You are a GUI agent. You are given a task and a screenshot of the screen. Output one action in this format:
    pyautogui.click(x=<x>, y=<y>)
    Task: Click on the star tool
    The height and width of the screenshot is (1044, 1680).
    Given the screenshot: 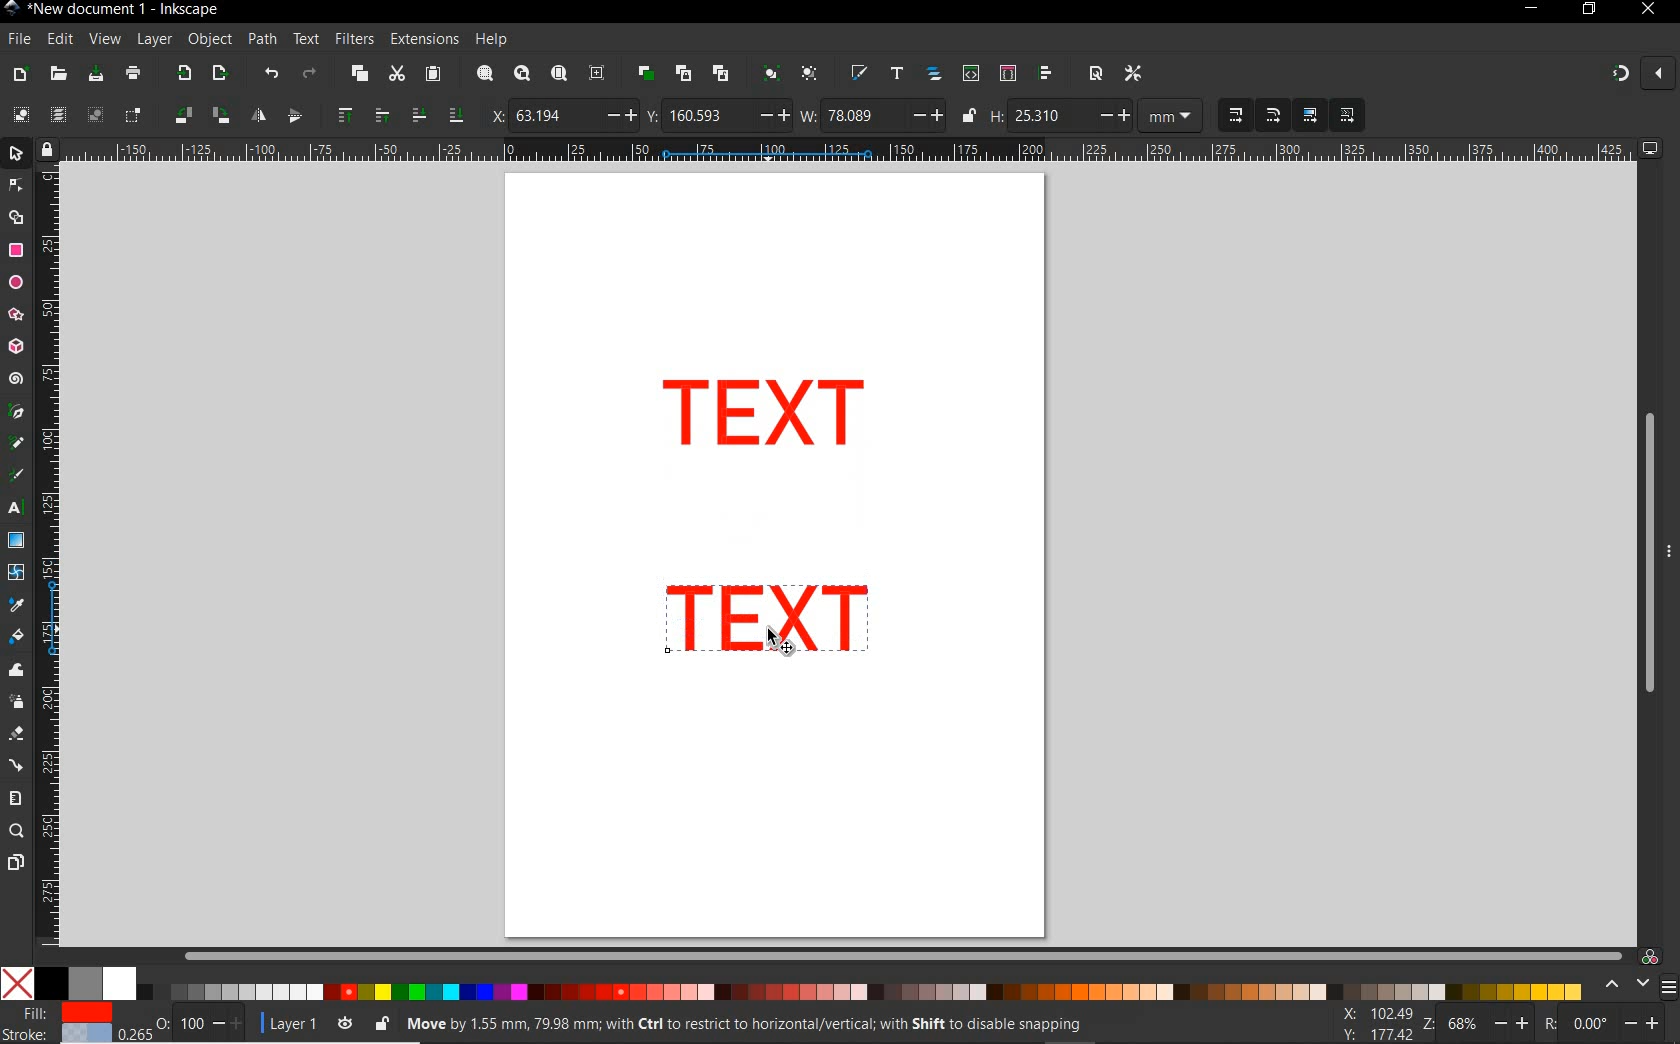 What is the action you would take?
    pyautogui.click(x=16, y=315)
    